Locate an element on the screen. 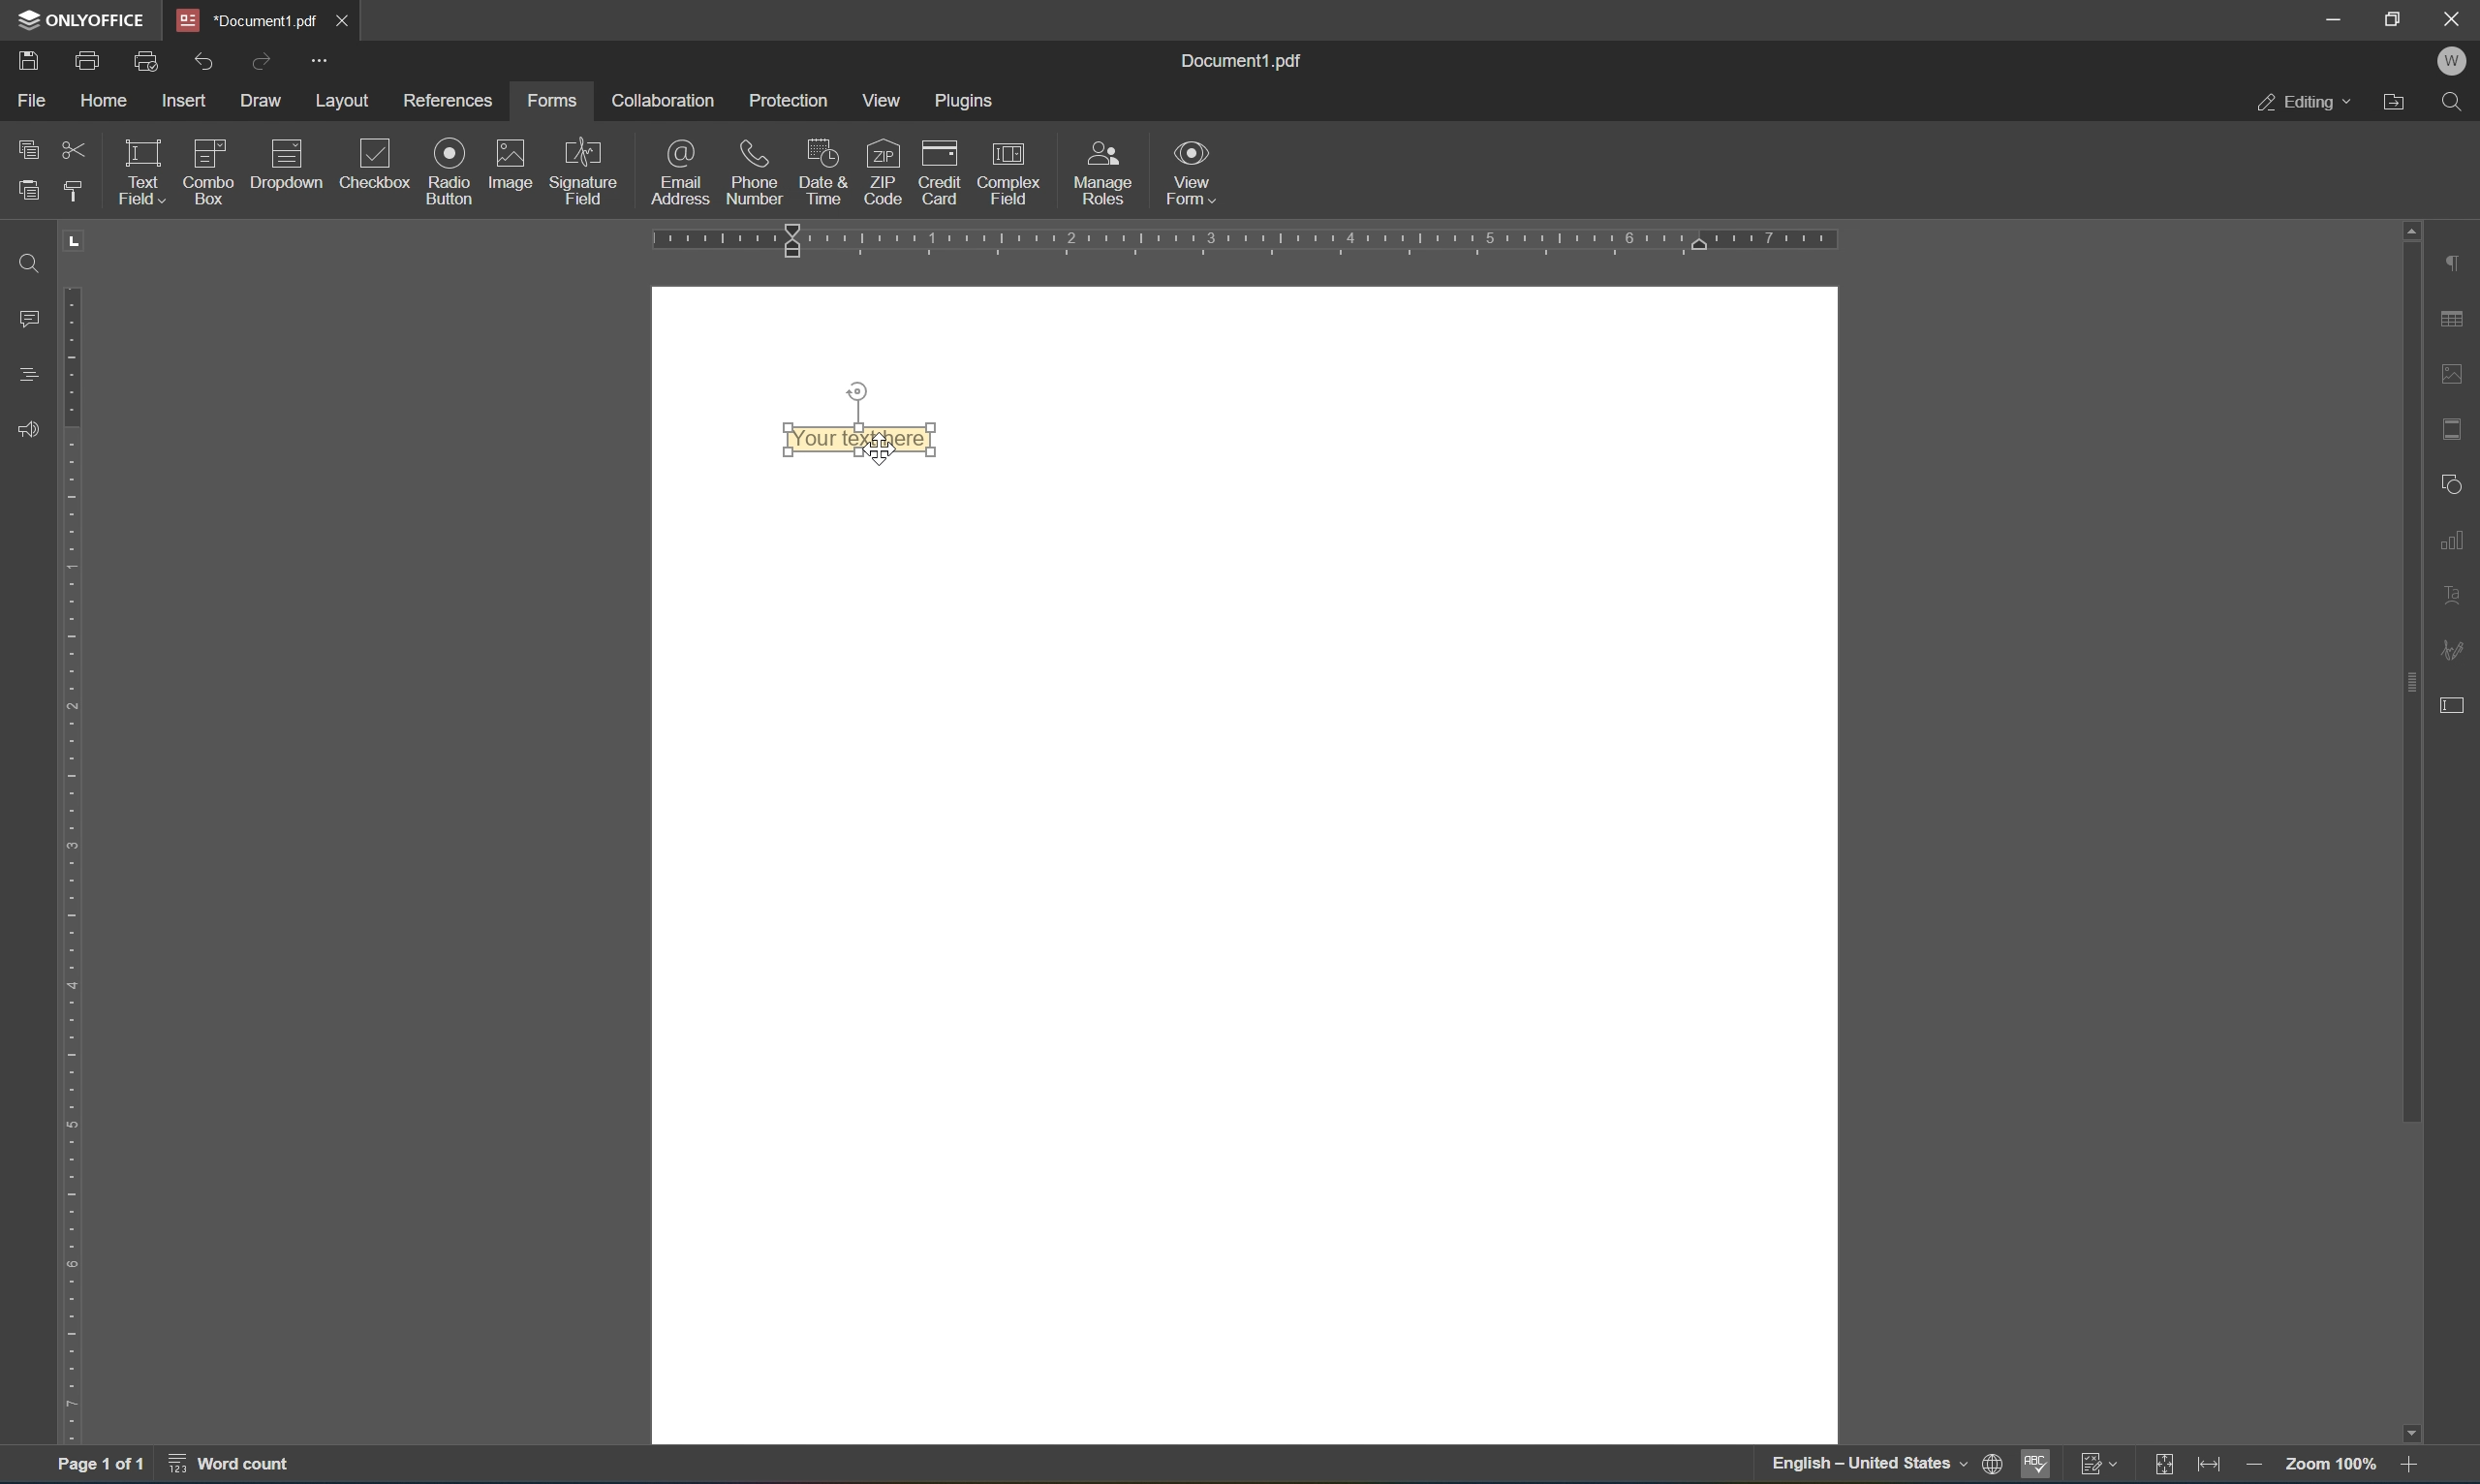 The width and height of the screenshot is (2480, 1484). dropdown is located at coordinates (288, 163).